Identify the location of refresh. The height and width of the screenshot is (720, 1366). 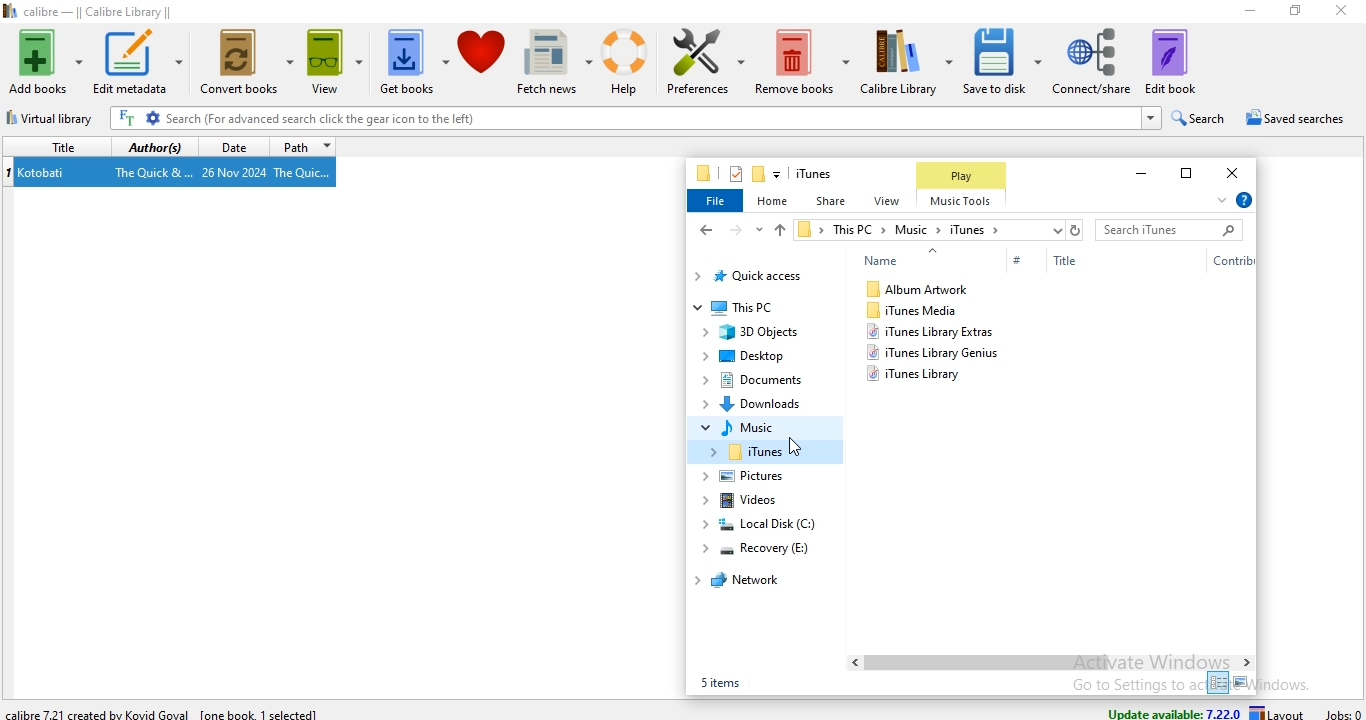
(1075, 229).